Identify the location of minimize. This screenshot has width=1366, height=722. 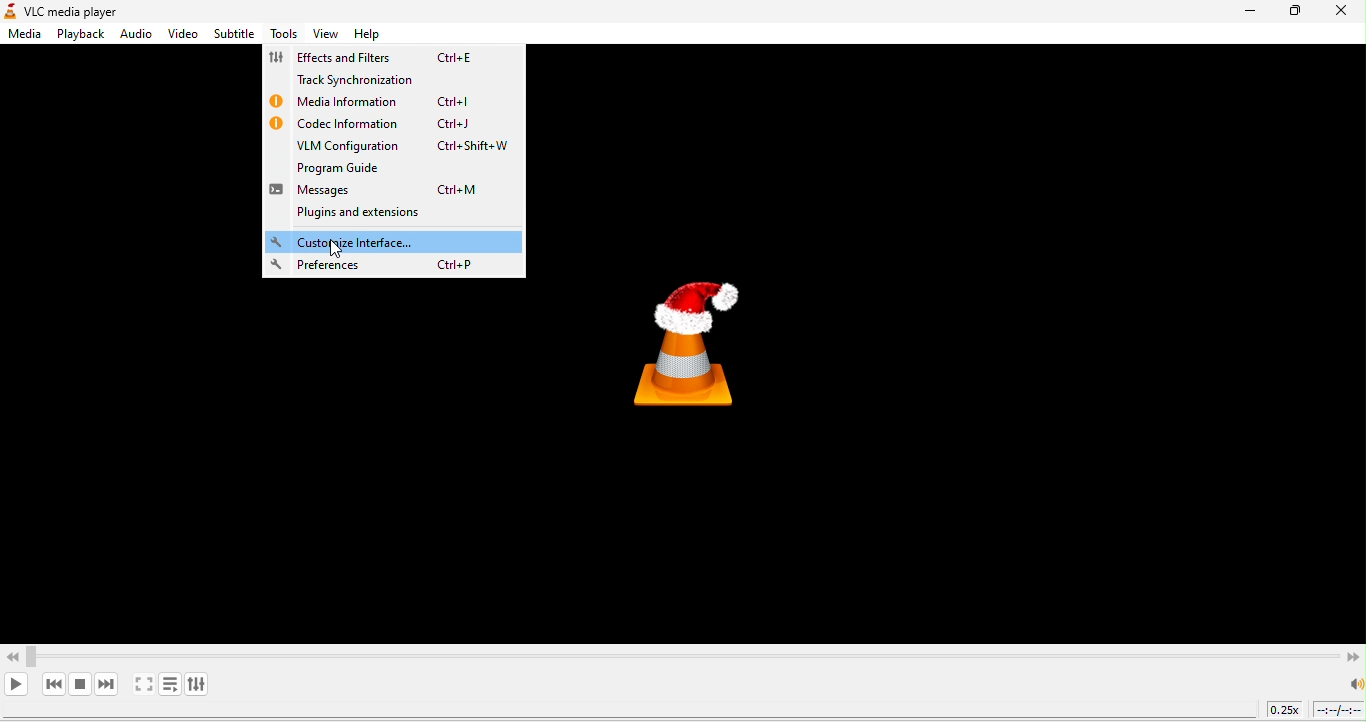
(1248, 12).